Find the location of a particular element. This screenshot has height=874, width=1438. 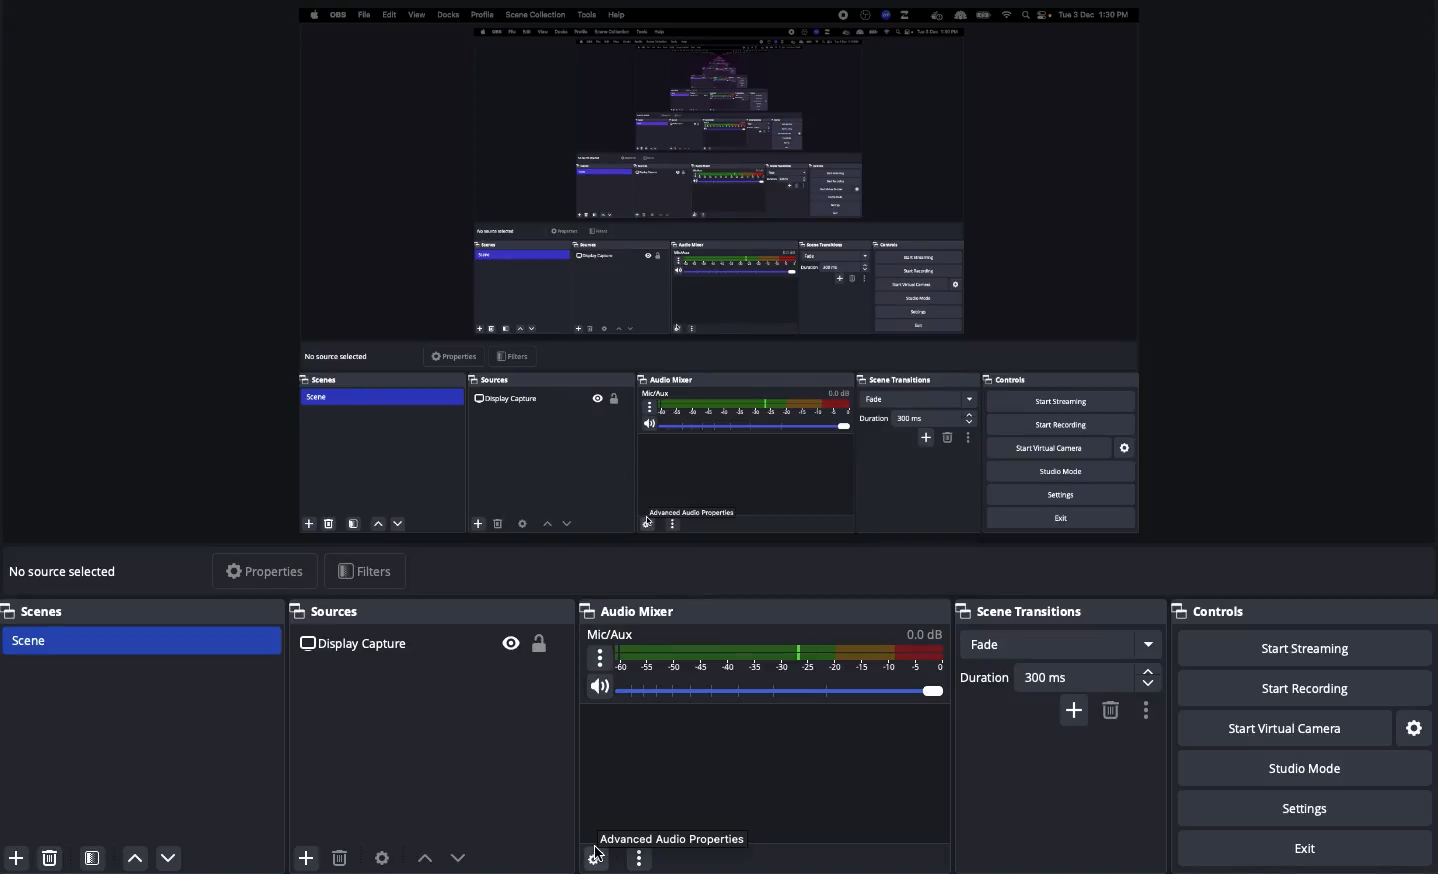

Scene transition is located at coordinates (1019, 610).